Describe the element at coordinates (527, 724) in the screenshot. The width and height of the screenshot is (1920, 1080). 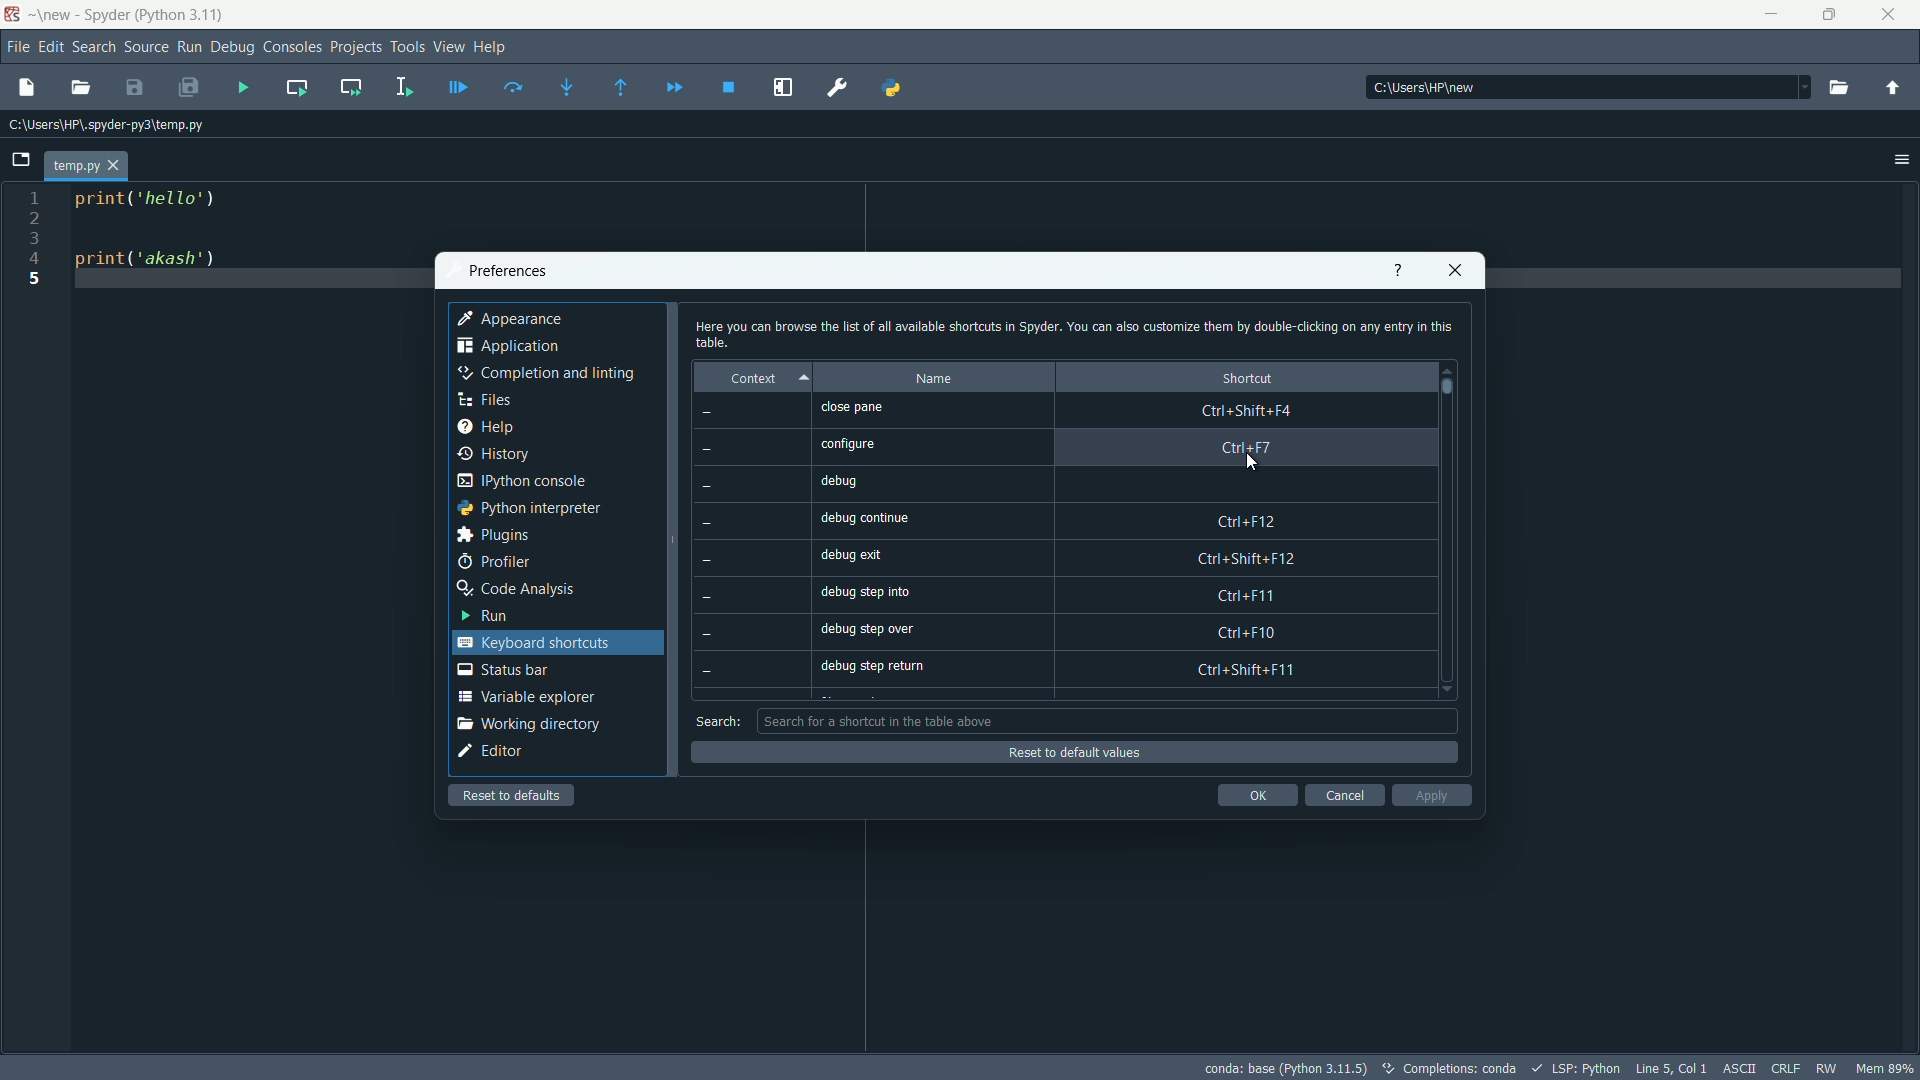
I see `working directory` at that location.